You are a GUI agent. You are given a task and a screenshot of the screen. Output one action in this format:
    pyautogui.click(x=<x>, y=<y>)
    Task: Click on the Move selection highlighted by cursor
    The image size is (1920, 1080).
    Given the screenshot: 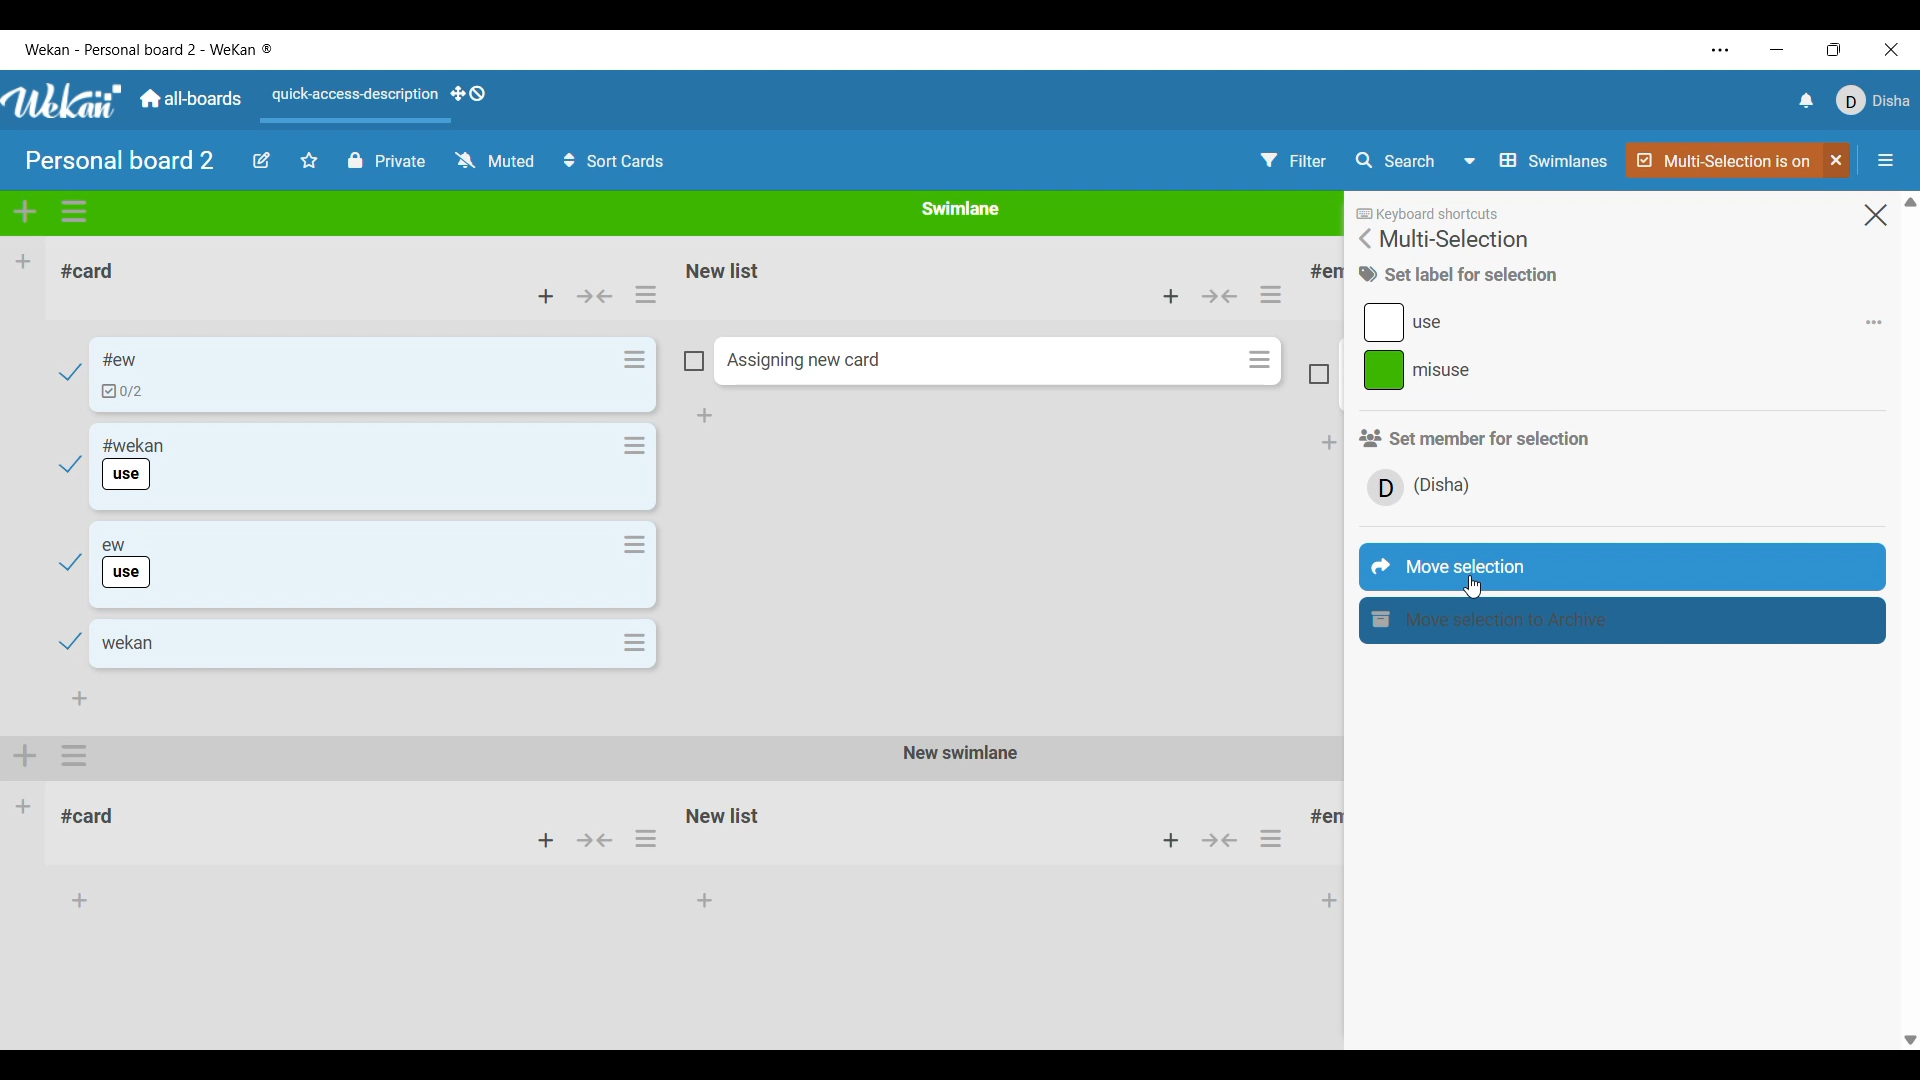 What is the action you would take?
    pyautogui.click(x=1623, y=568)
    